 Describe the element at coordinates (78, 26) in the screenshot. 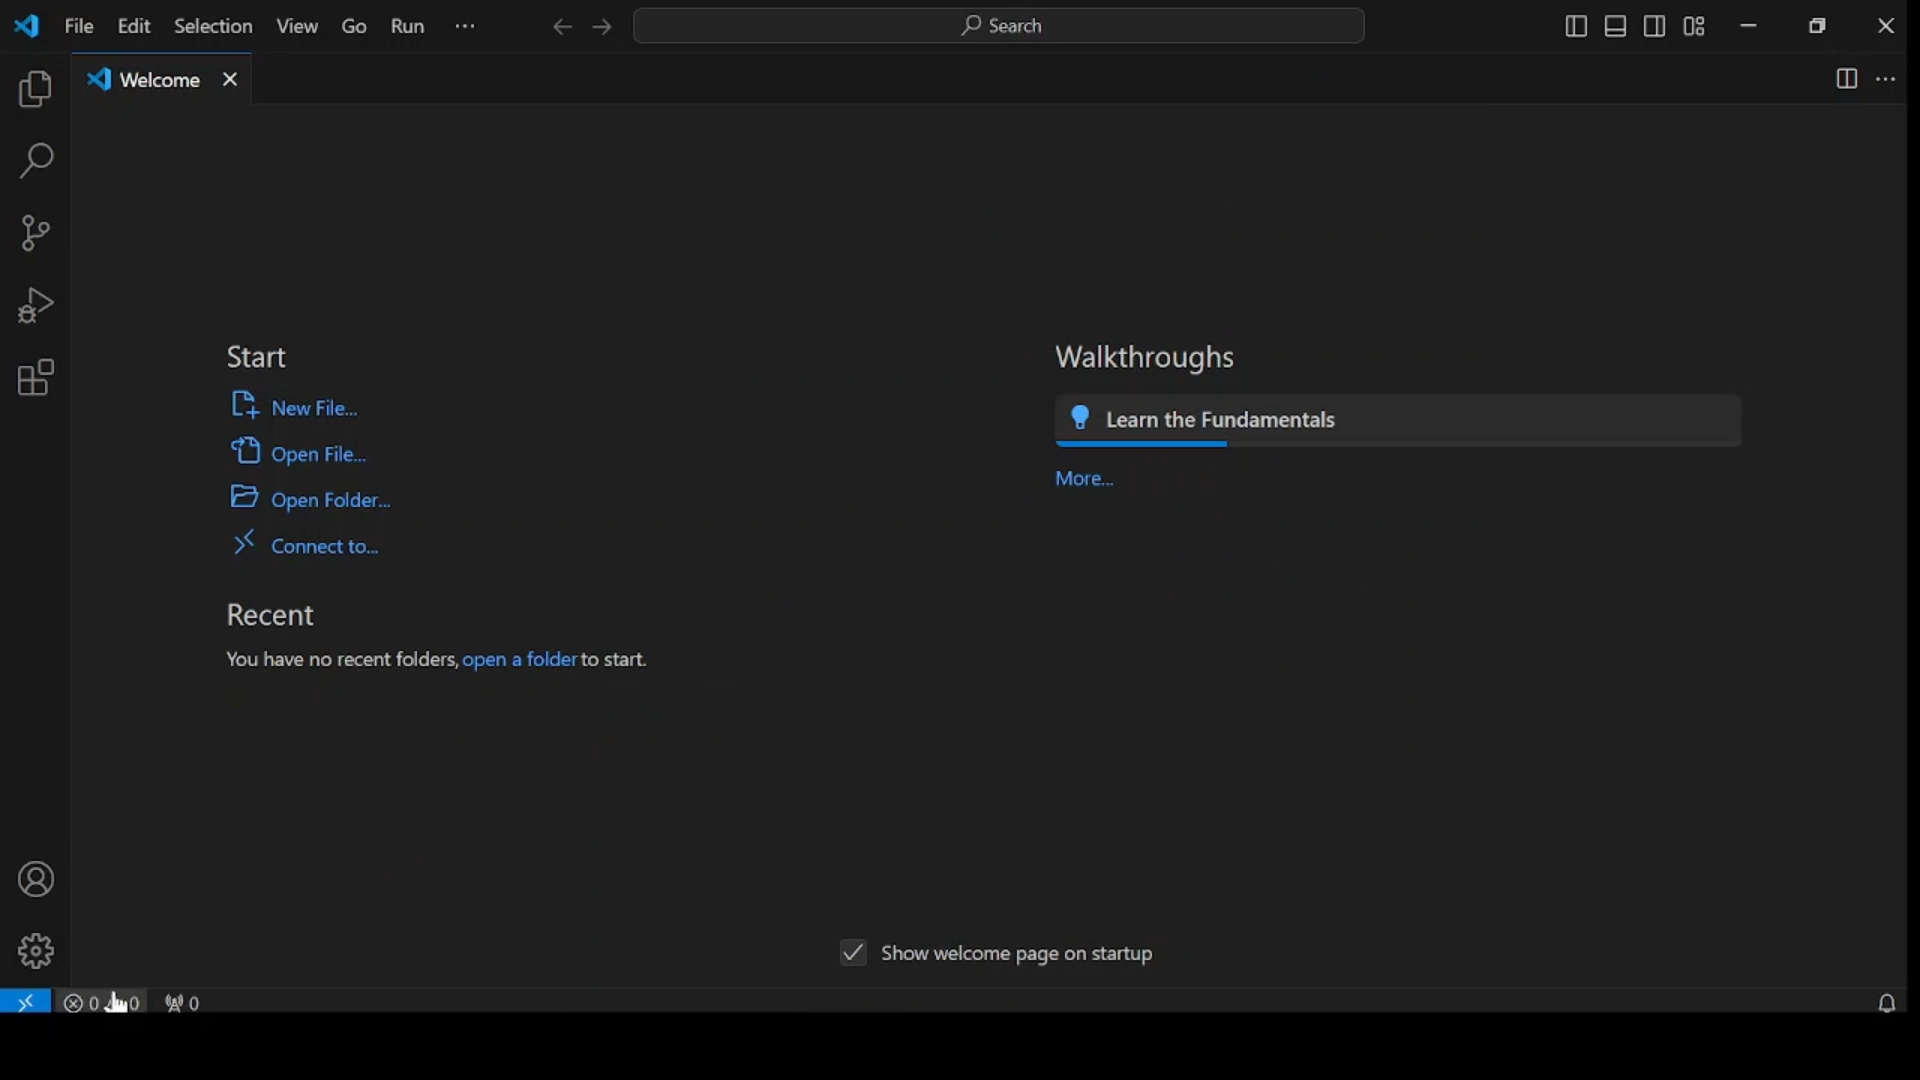

I see `file` at that location.